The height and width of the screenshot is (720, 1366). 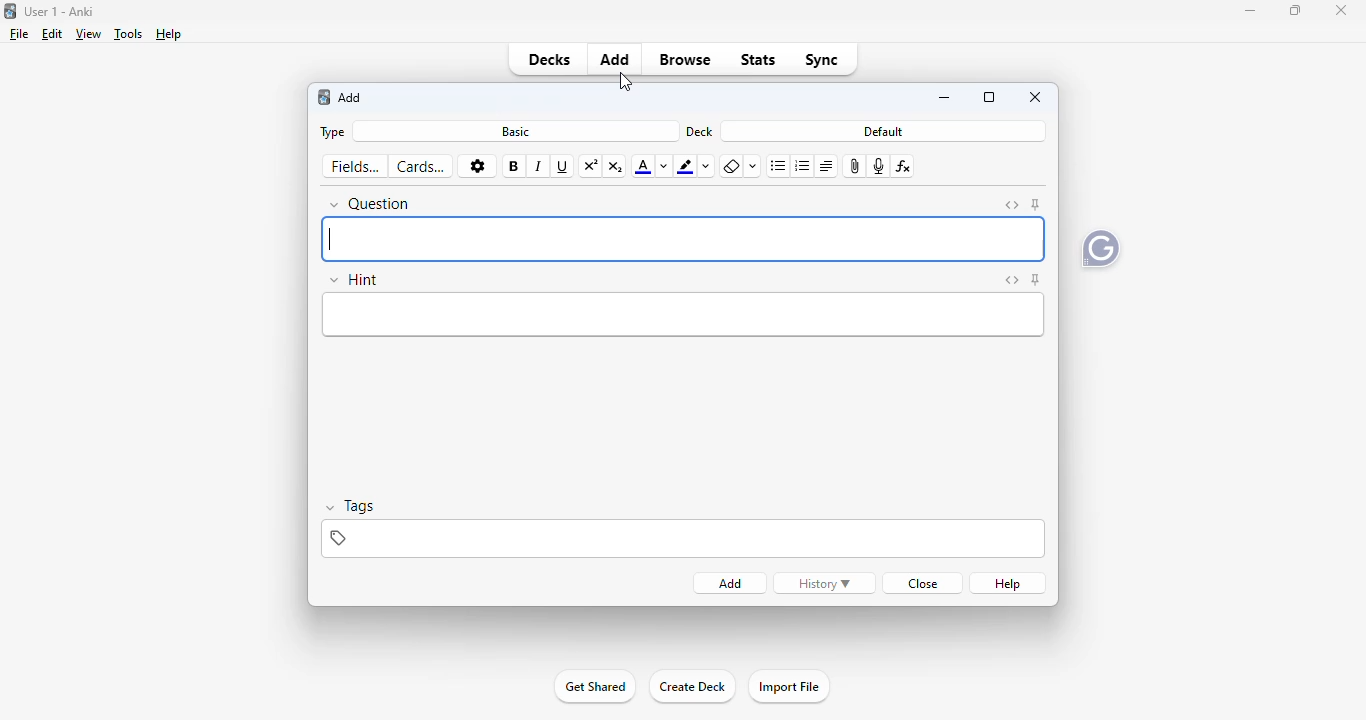 I want to click on record audio, so click(x=879, y=166).